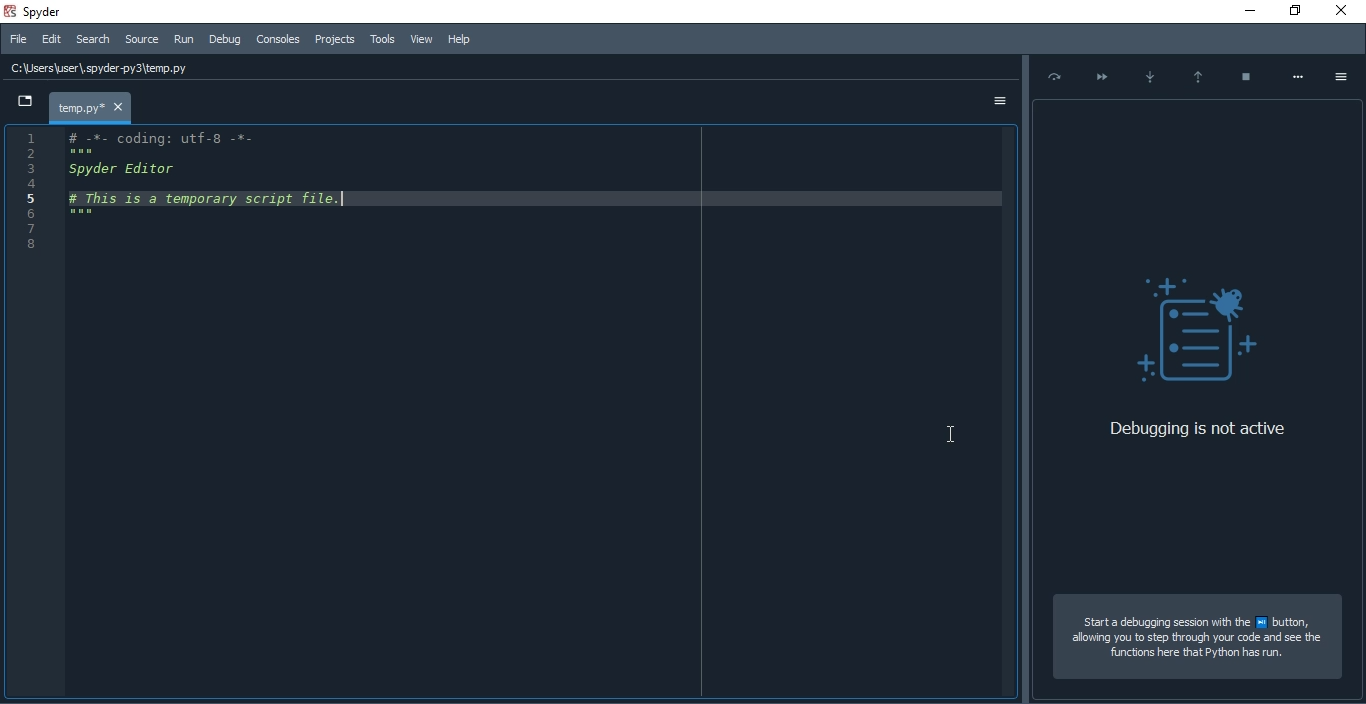 This screenshot has height=704, width=1366. I want to click on options, so click(1345, 75).